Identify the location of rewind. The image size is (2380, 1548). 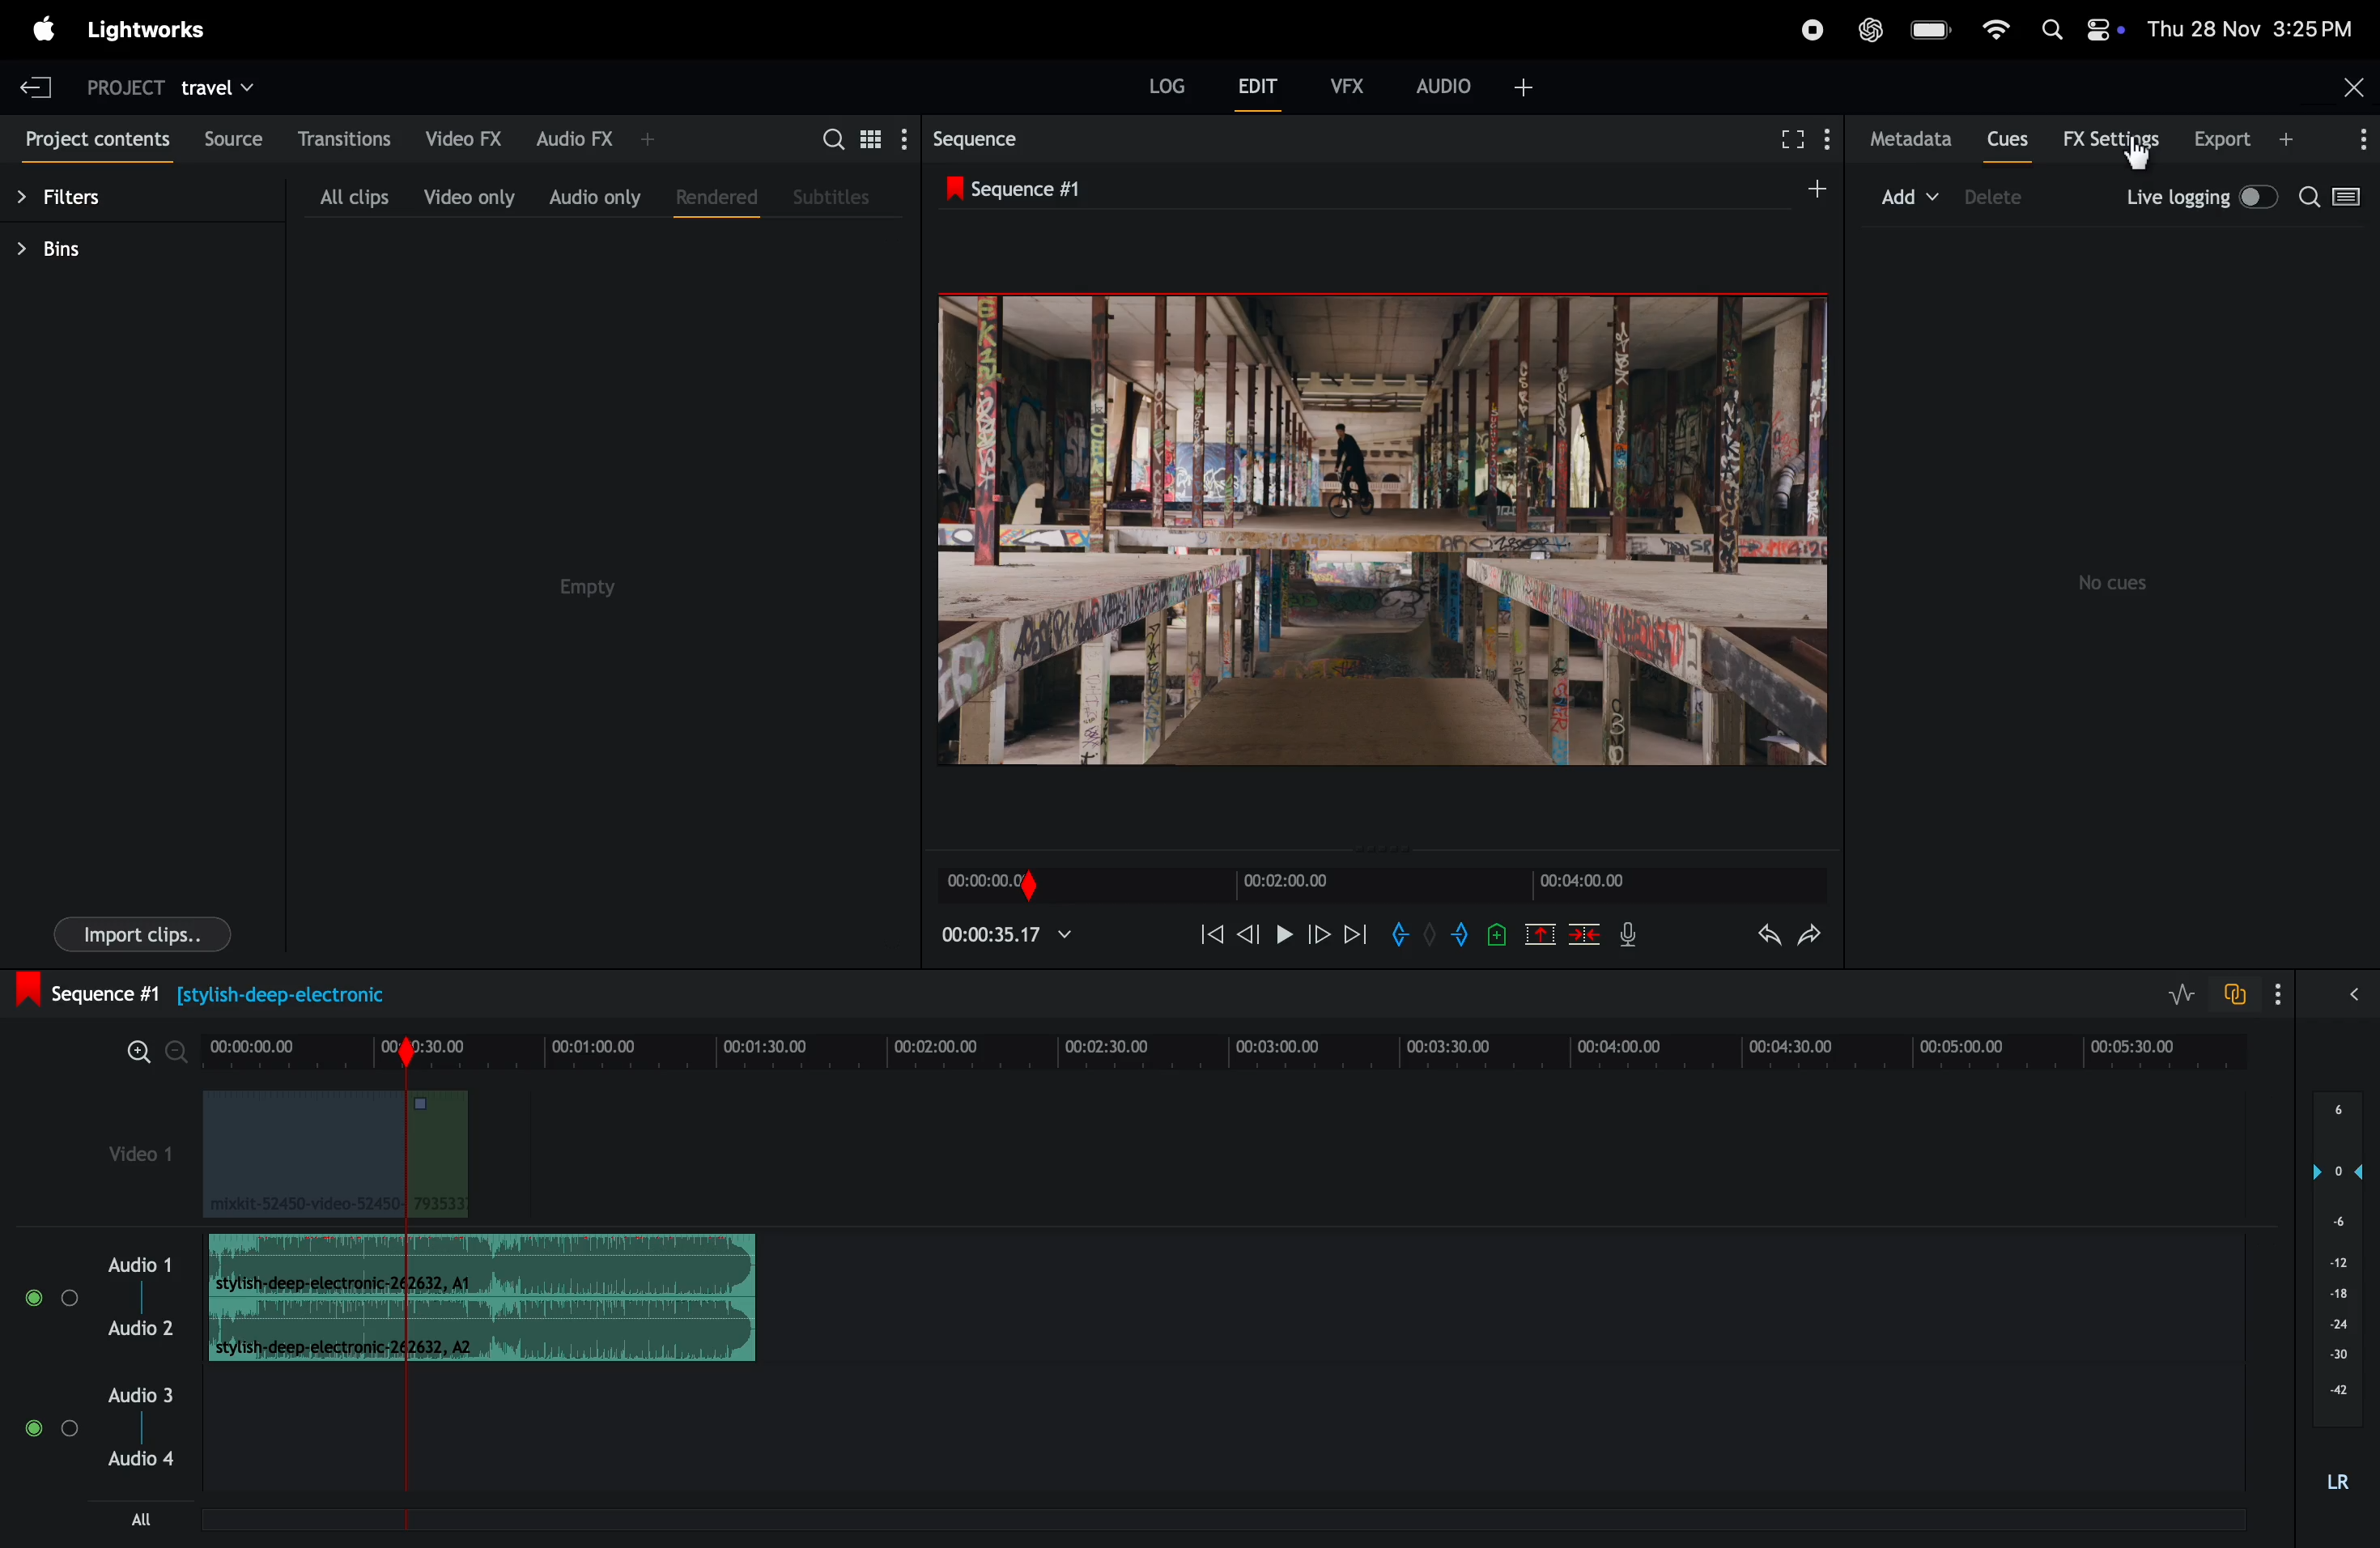
(1210, 933).